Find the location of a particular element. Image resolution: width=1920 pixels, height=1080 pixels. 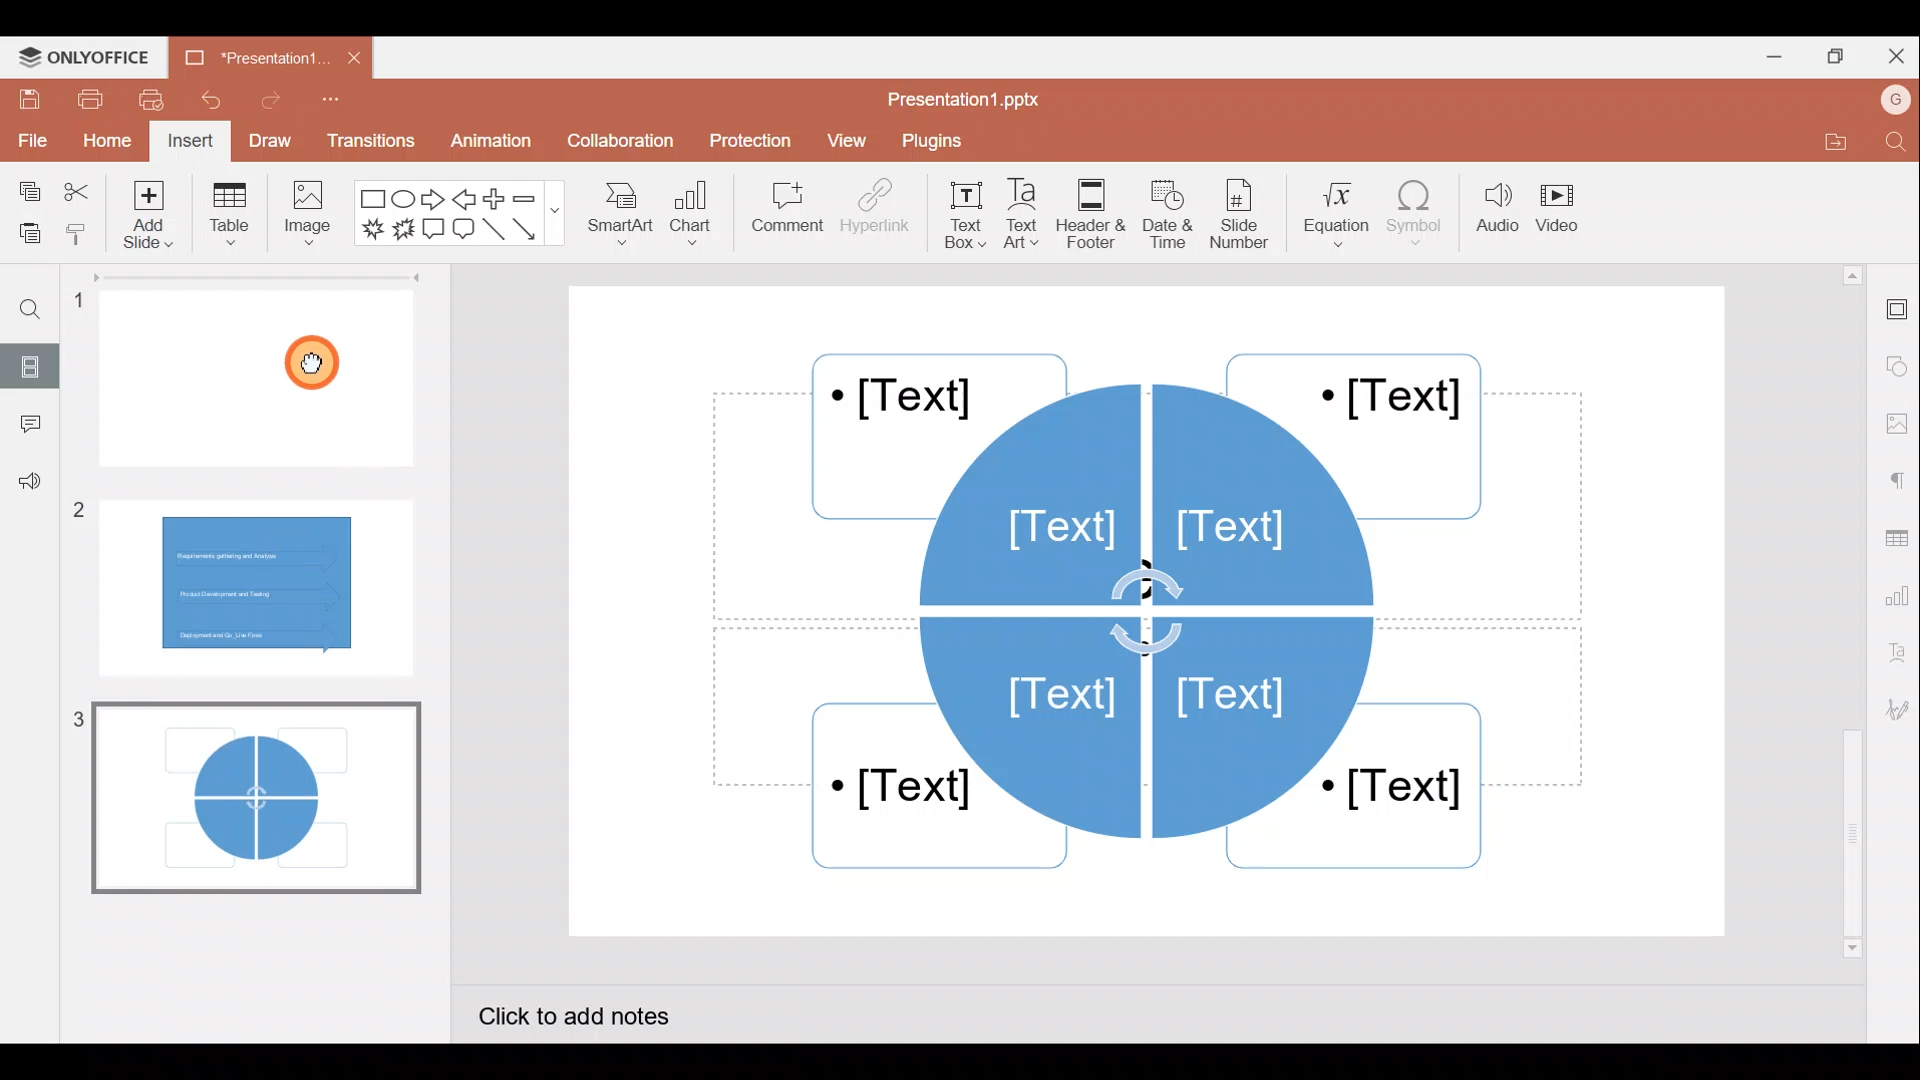

Date & time is located at coordinates (1172, 214).